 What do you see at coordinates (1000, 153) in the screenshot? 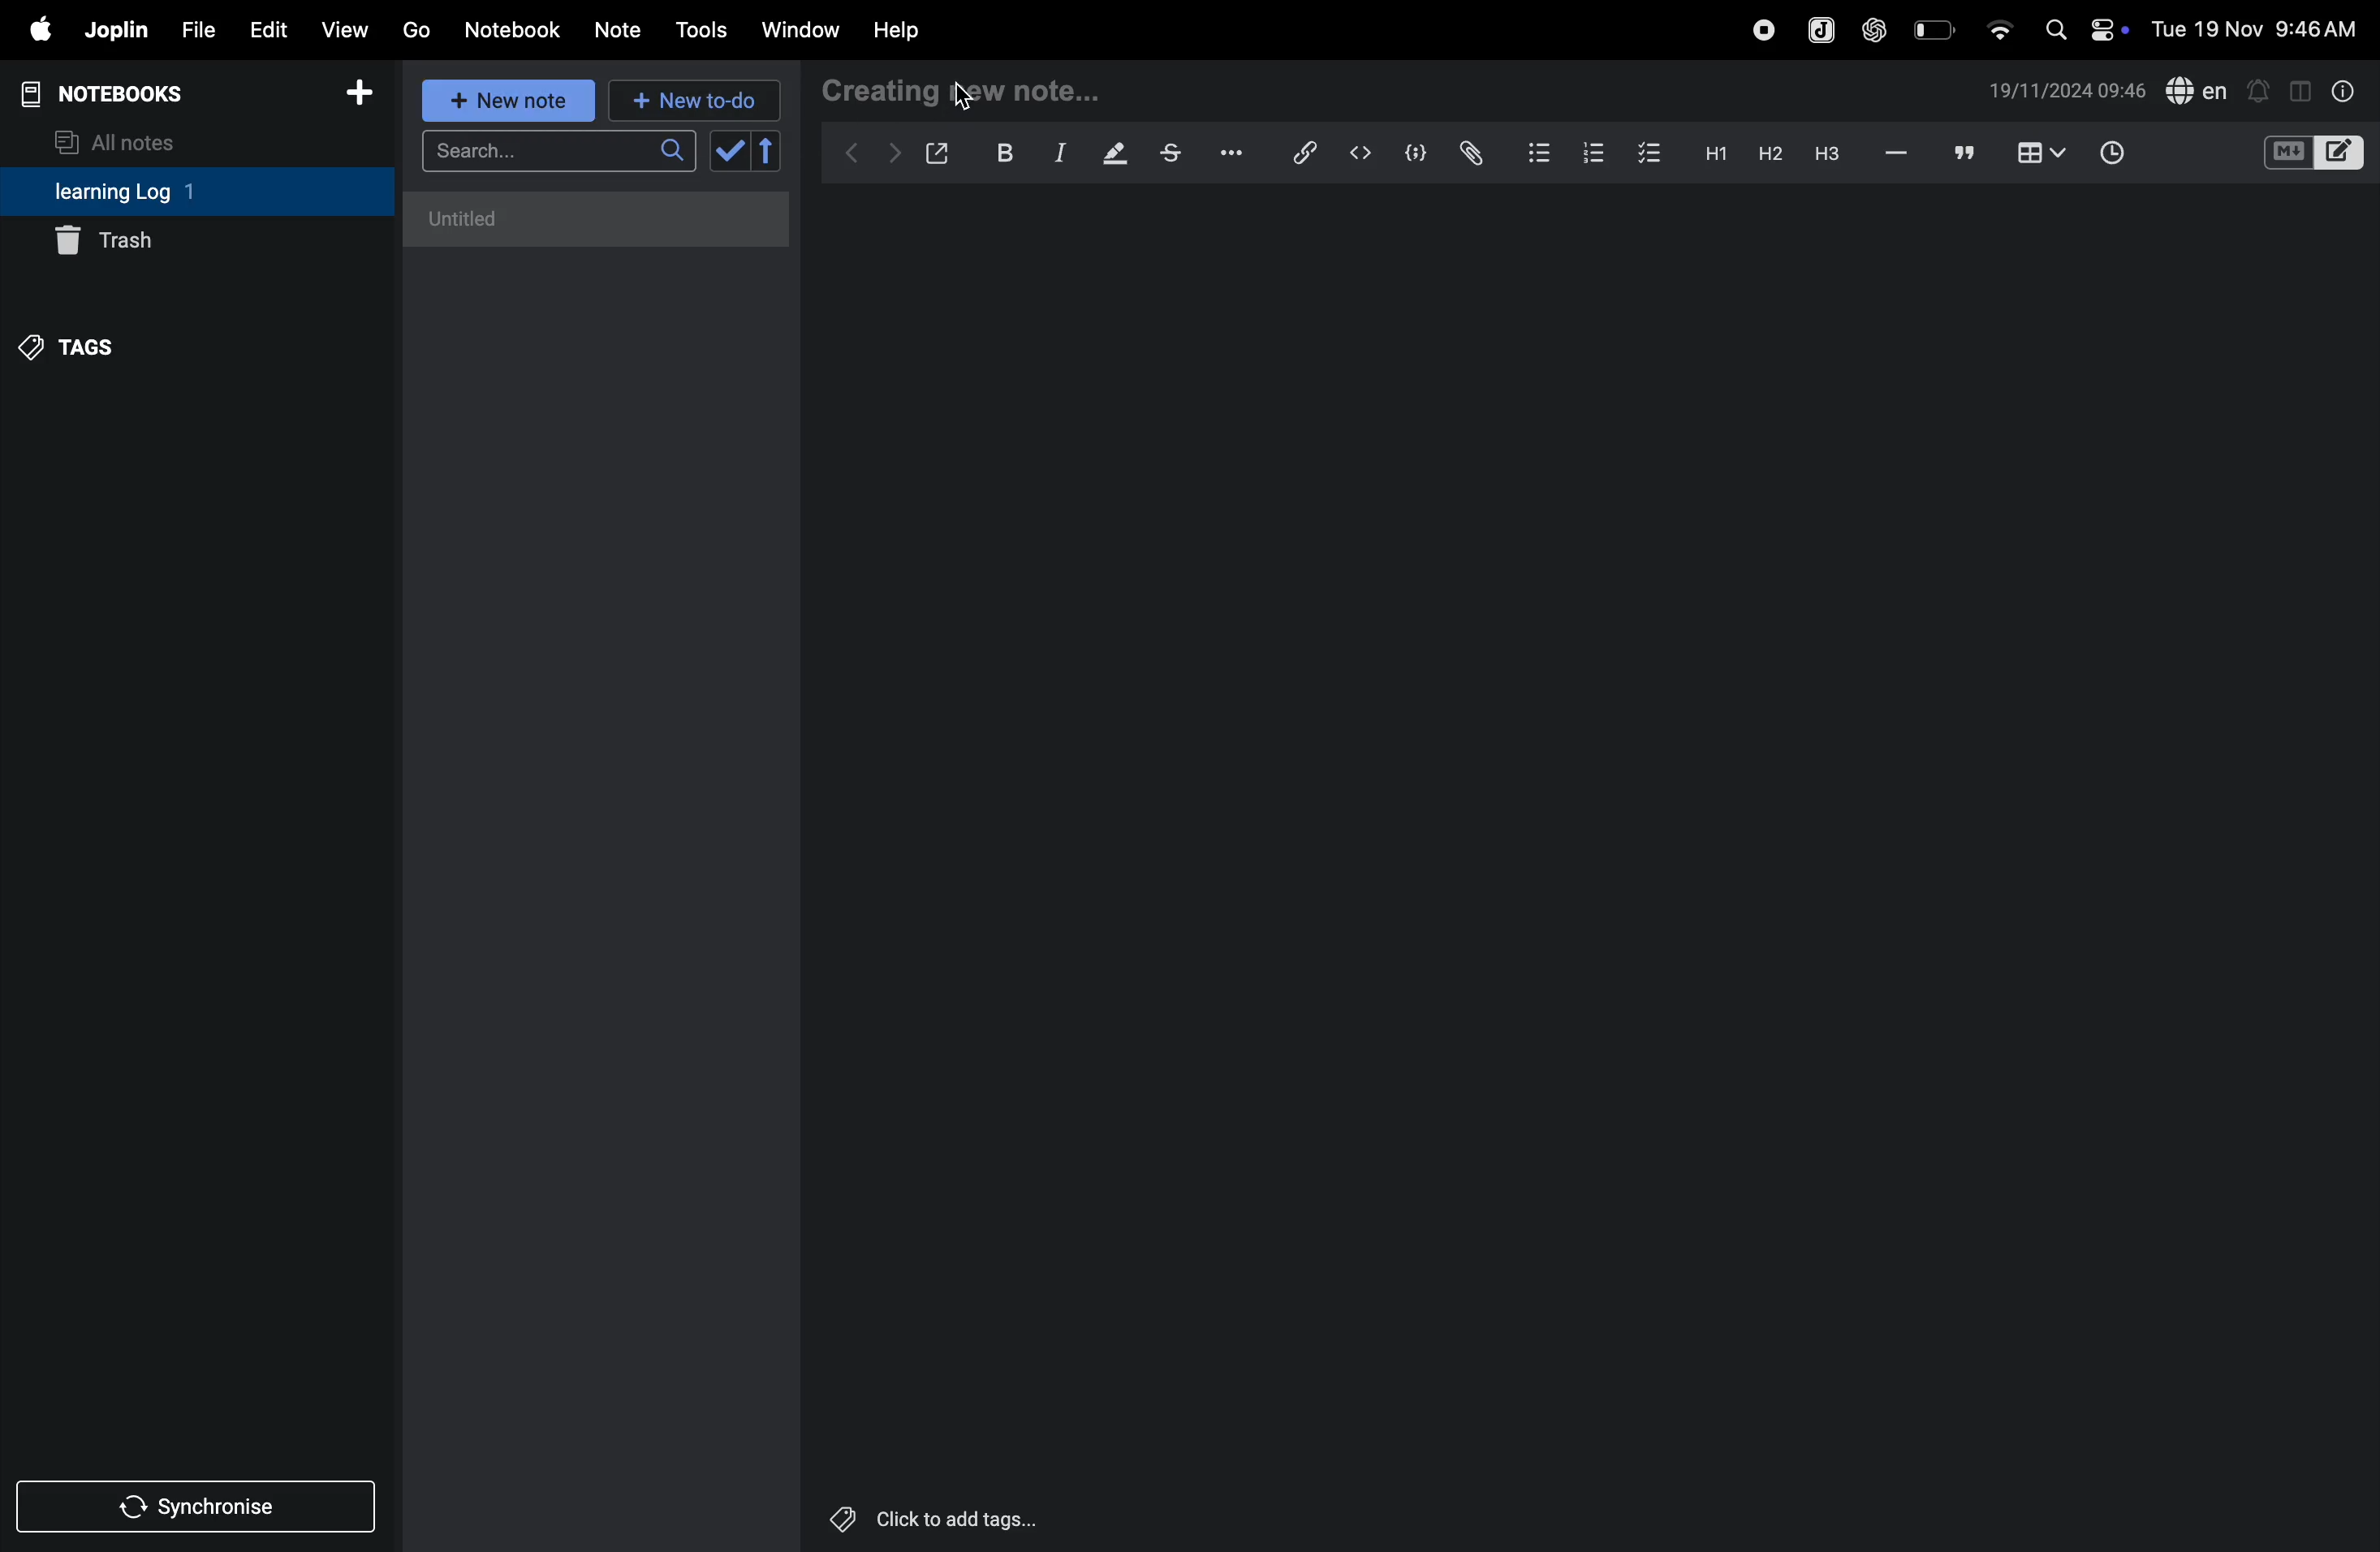
I see `bold` at bounding box center [1000, 153].